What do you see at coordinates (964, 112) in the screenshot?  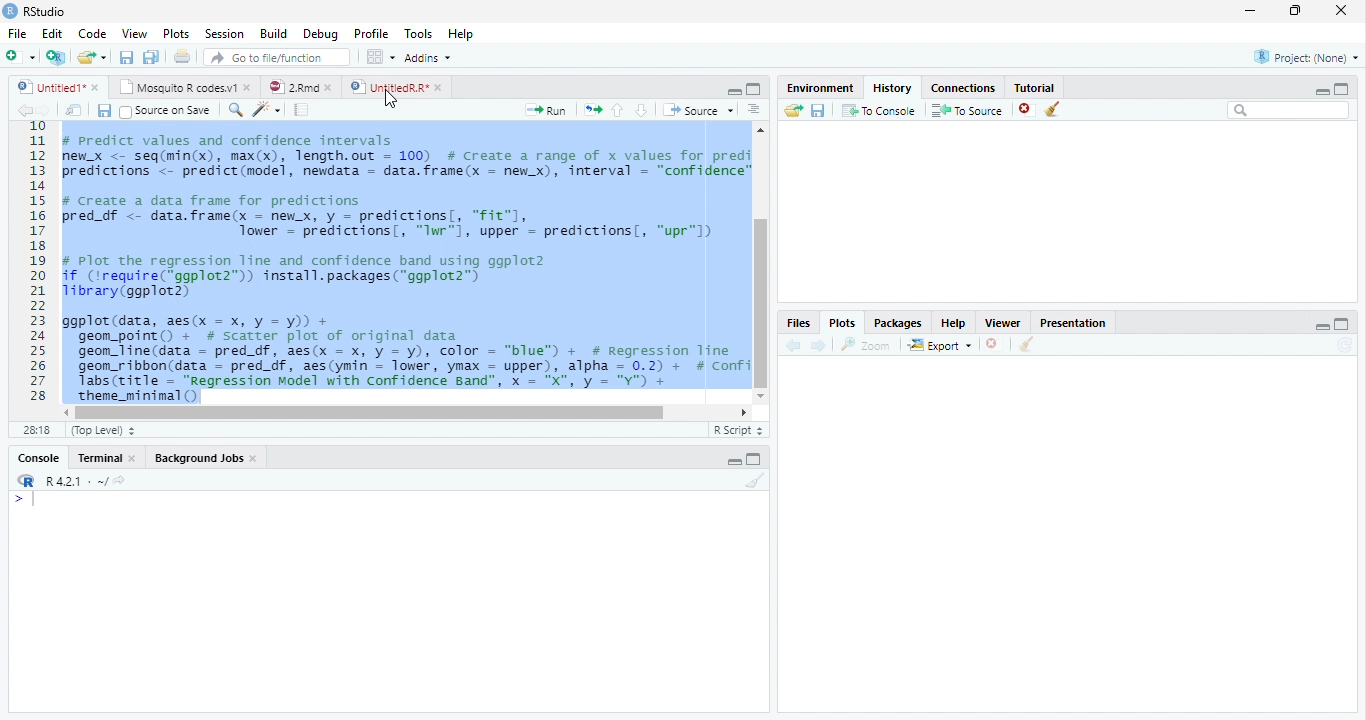 I see `To Source` at bounding box center [964, 112].